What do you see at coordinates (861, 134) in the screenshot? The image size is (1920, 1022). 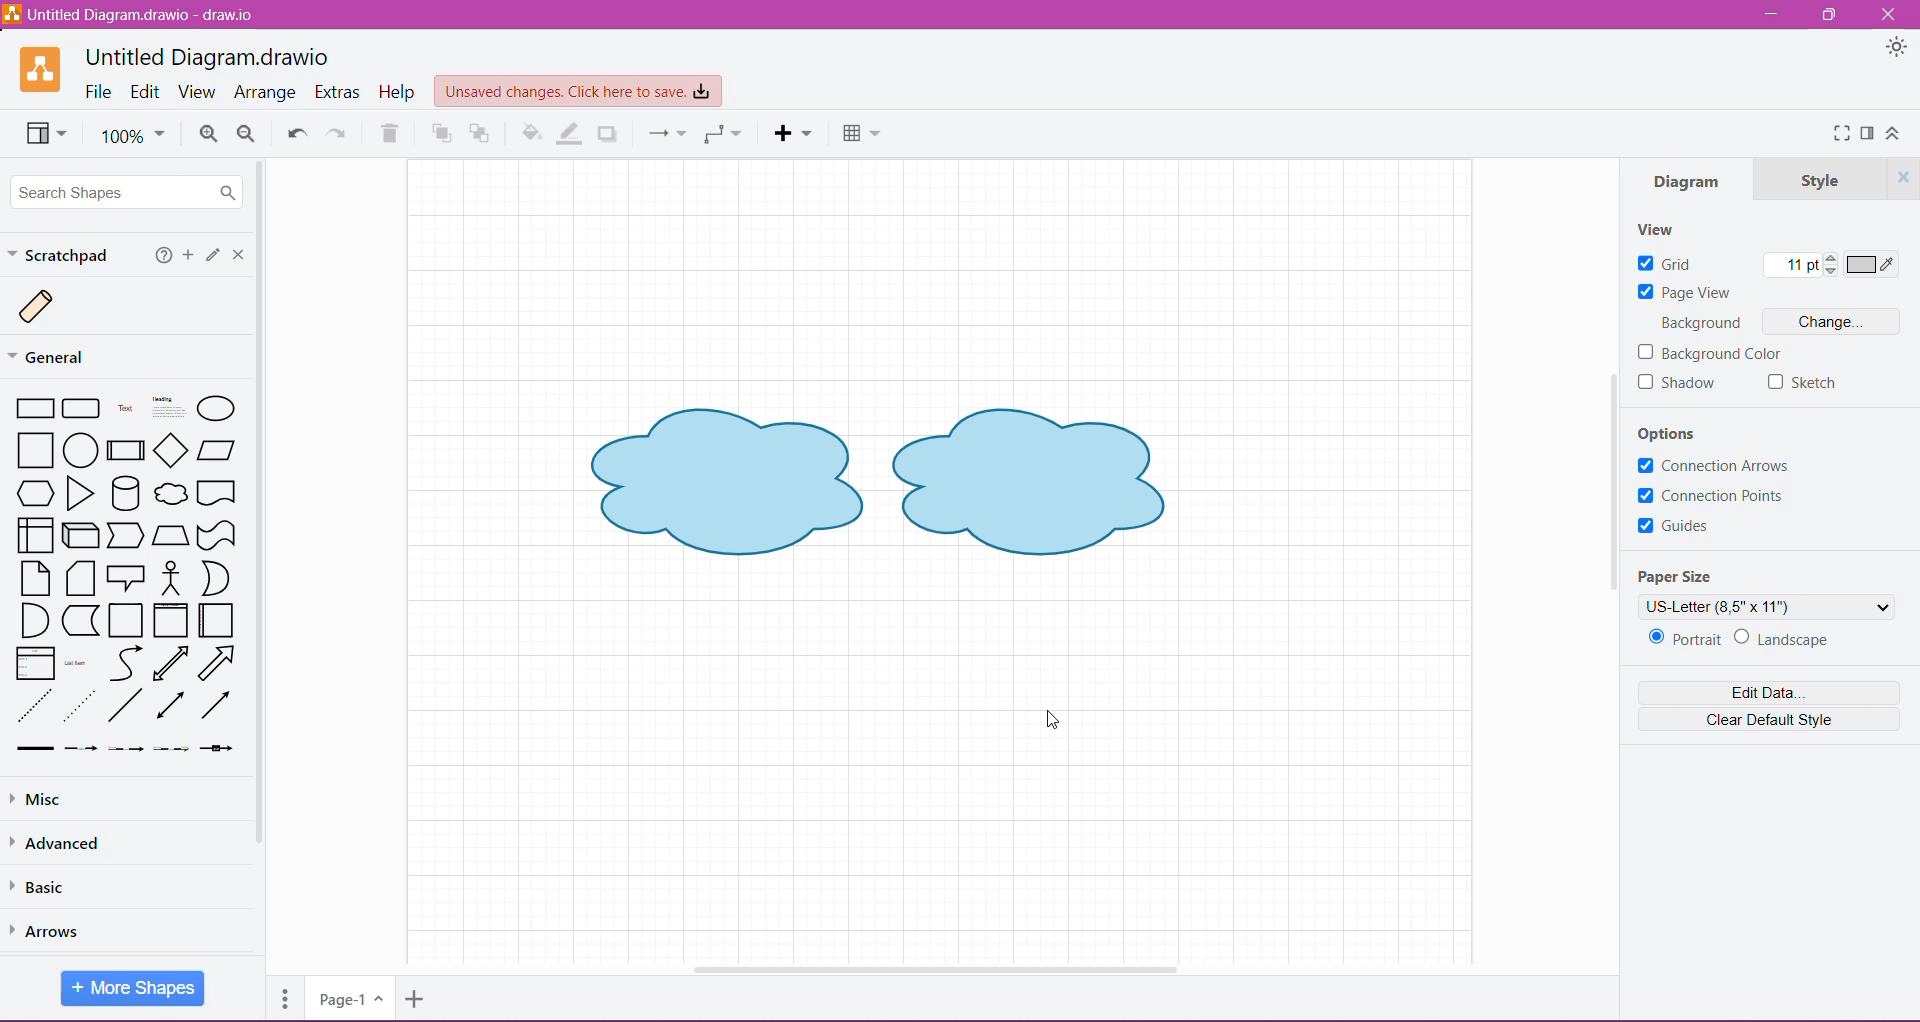 I see `Table` at bounding box center [861, 134].